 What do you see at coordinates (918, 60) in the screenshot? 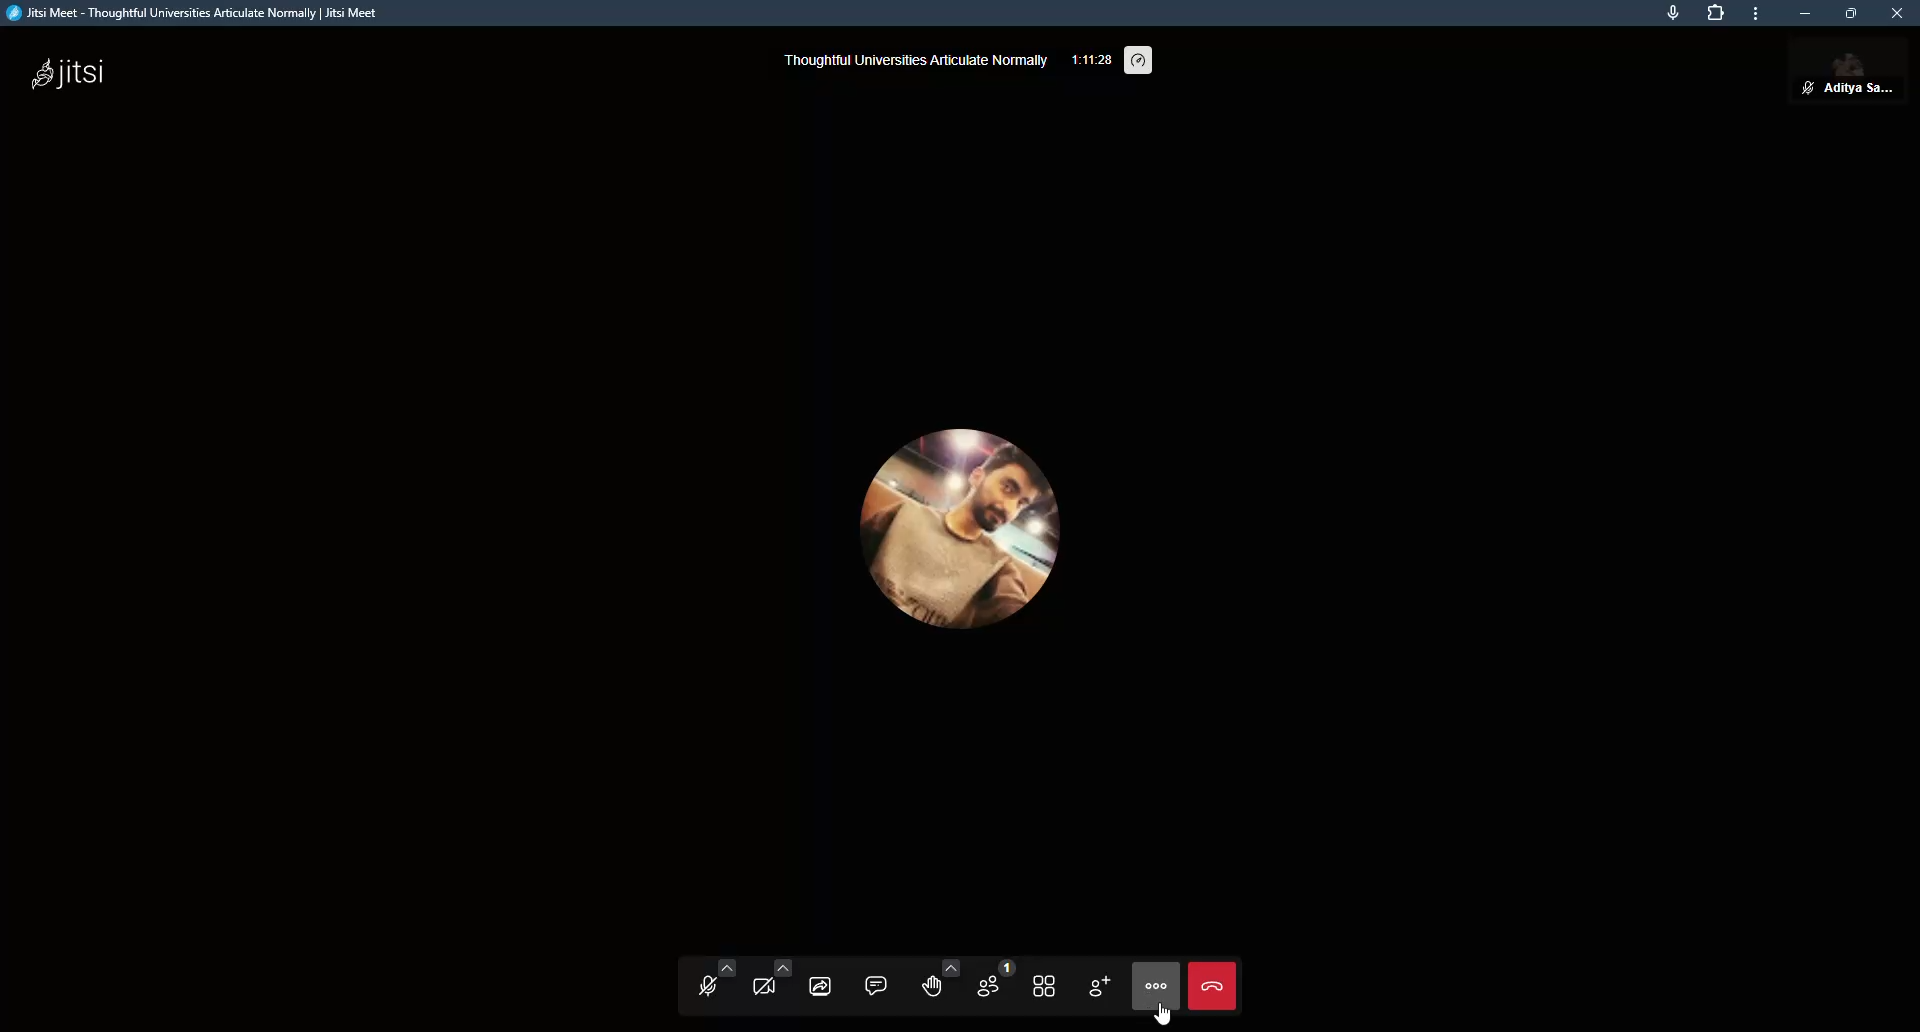
I see `thoughtful universities articulate normally` at bounding box center [918, 60].